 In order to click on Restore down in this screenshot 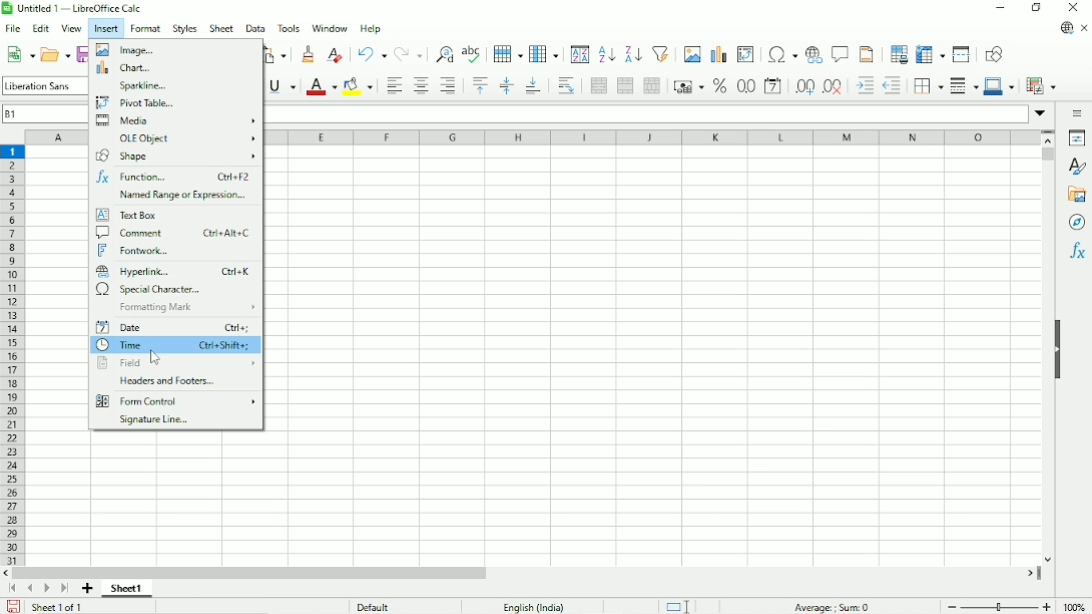, I will do `click(1038, 9)`.